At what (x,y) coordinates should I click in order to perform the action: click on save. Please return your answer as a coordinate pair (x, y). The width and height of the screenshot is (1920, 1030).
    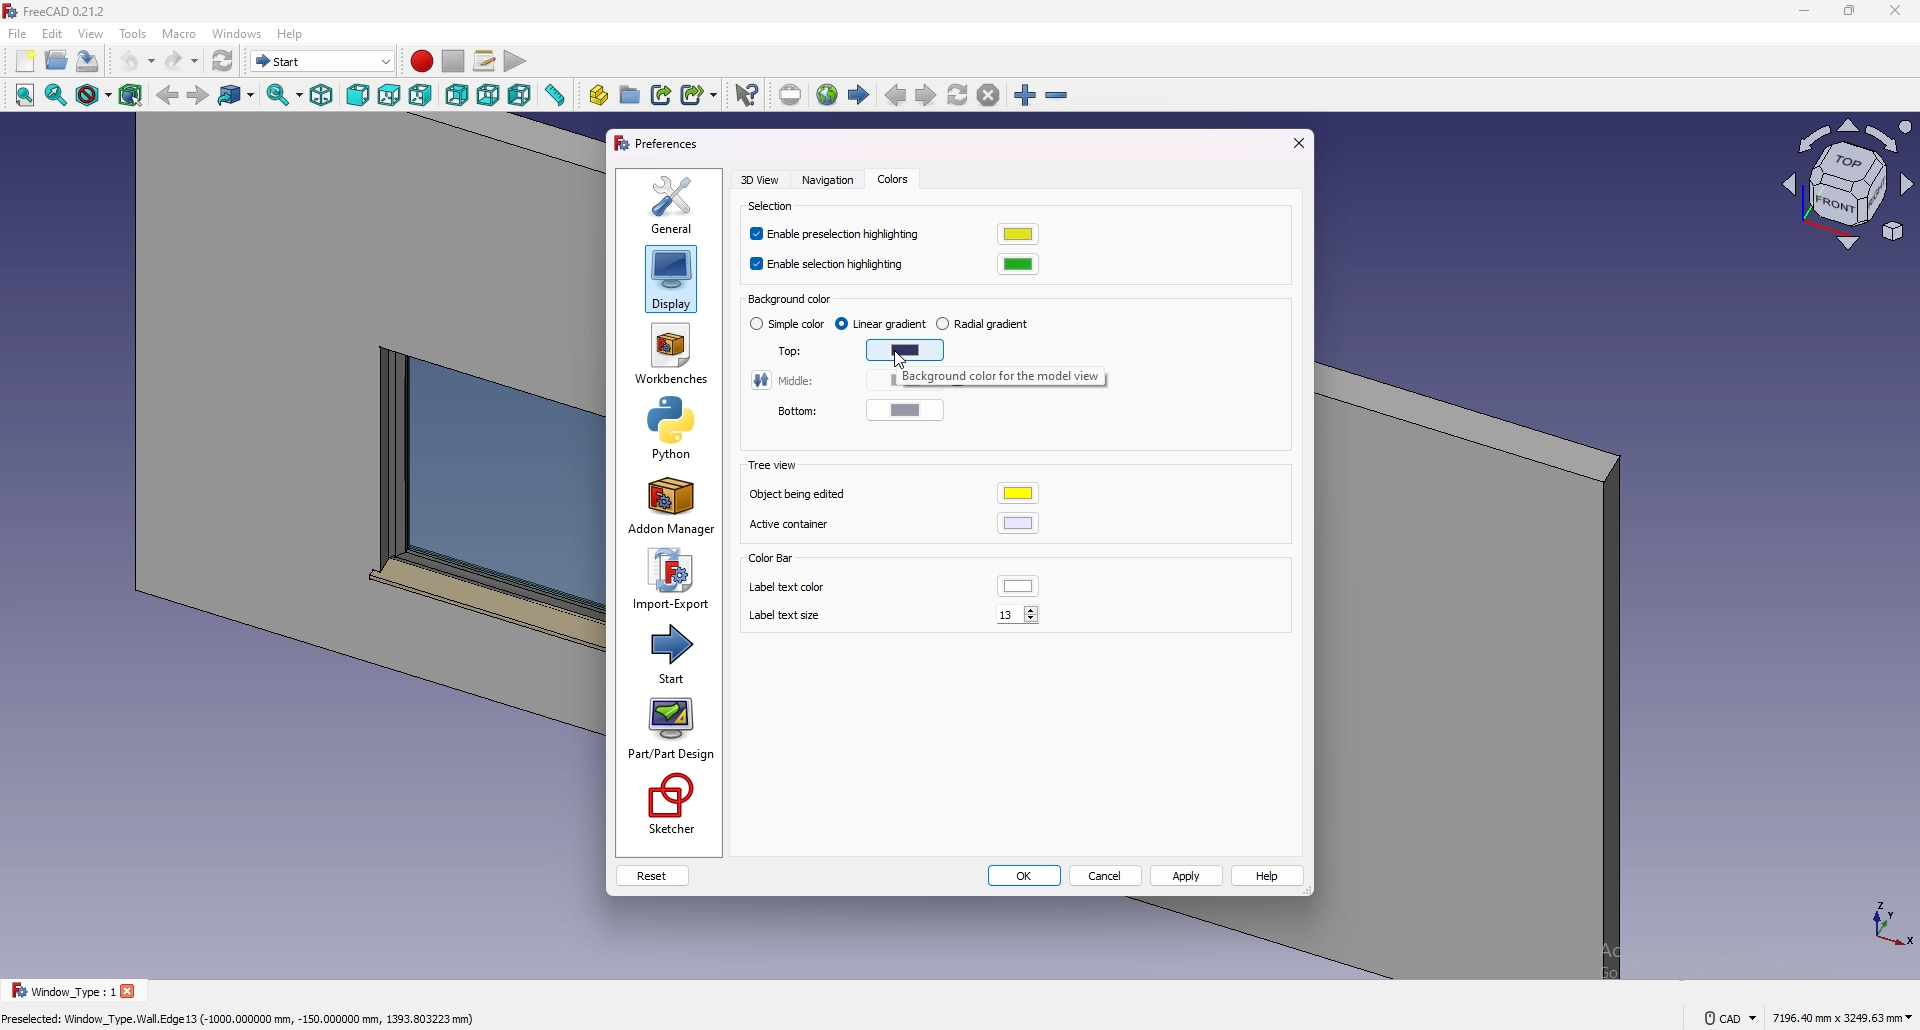
    Looking at the image, I should click on (88, 60).